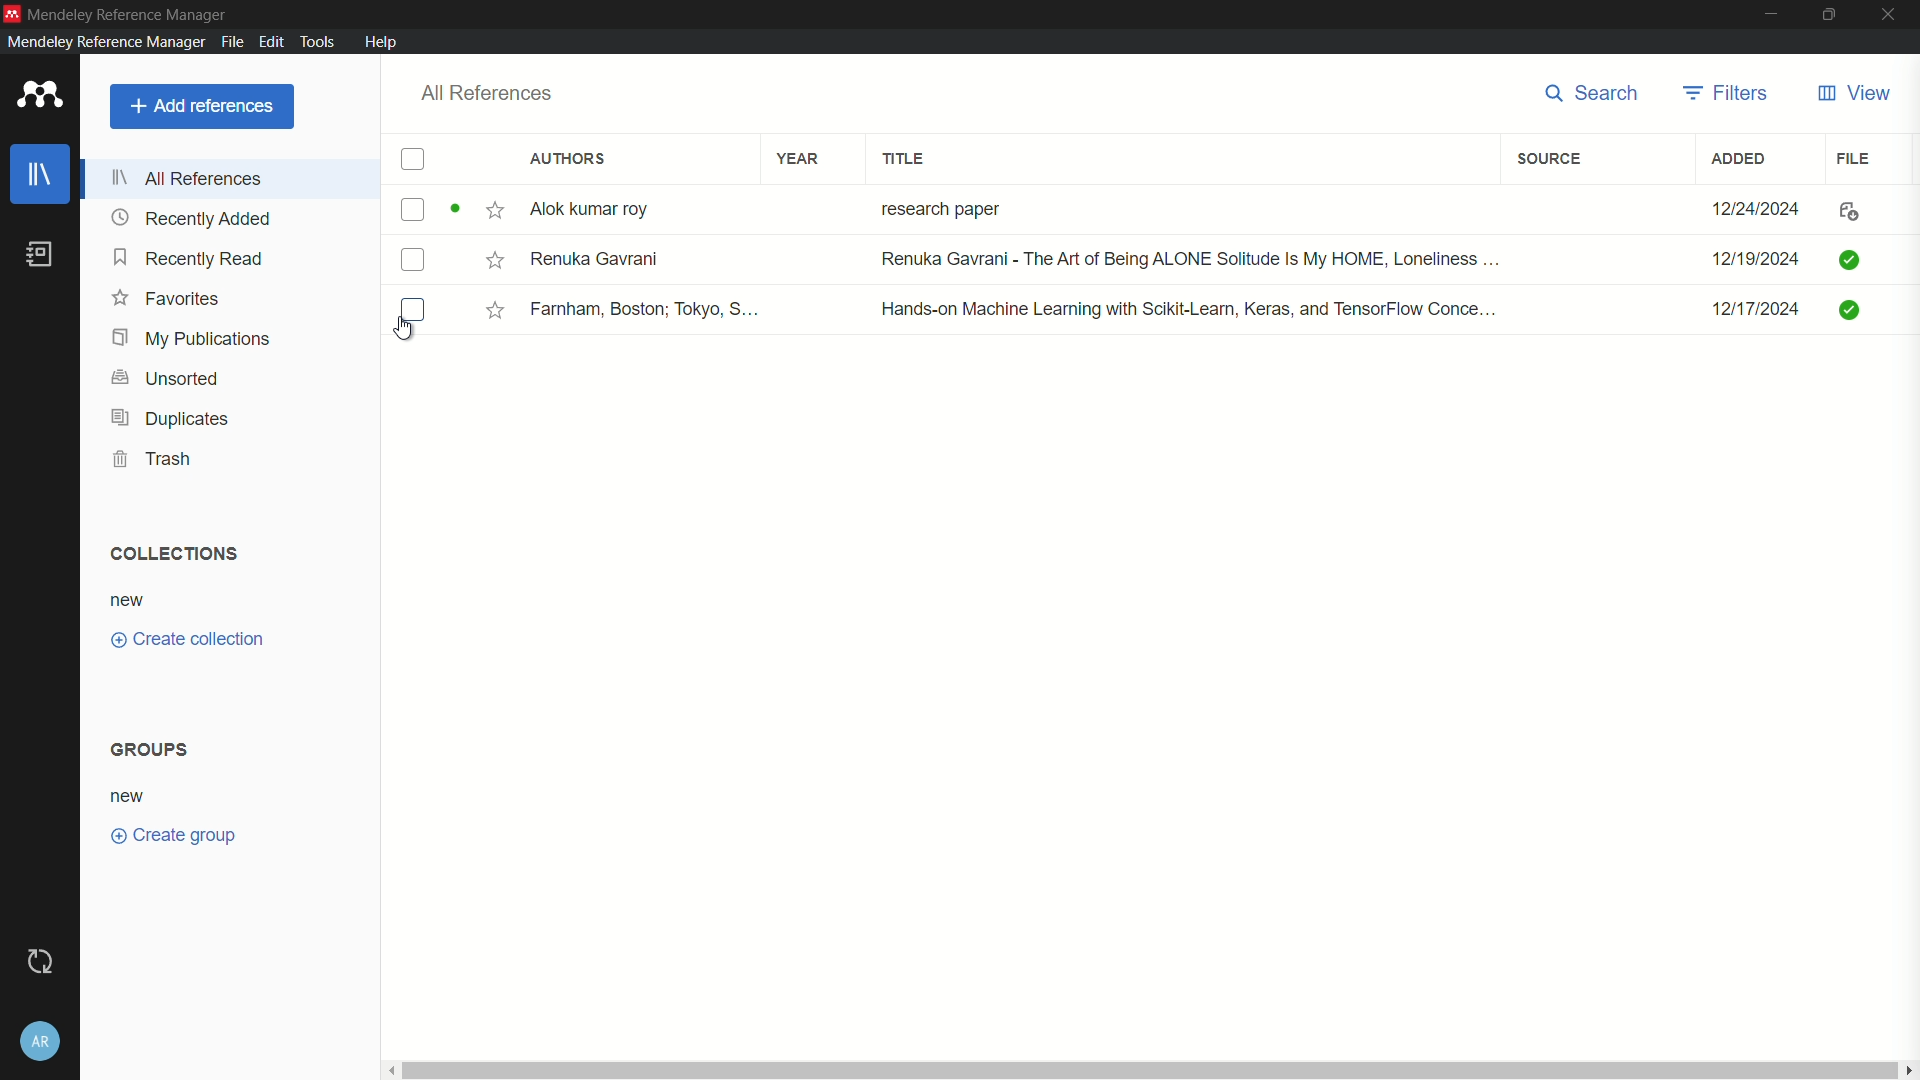 The width and height of the screenshot is (1920, 1080). I want to click on trash, so click(154, 457).